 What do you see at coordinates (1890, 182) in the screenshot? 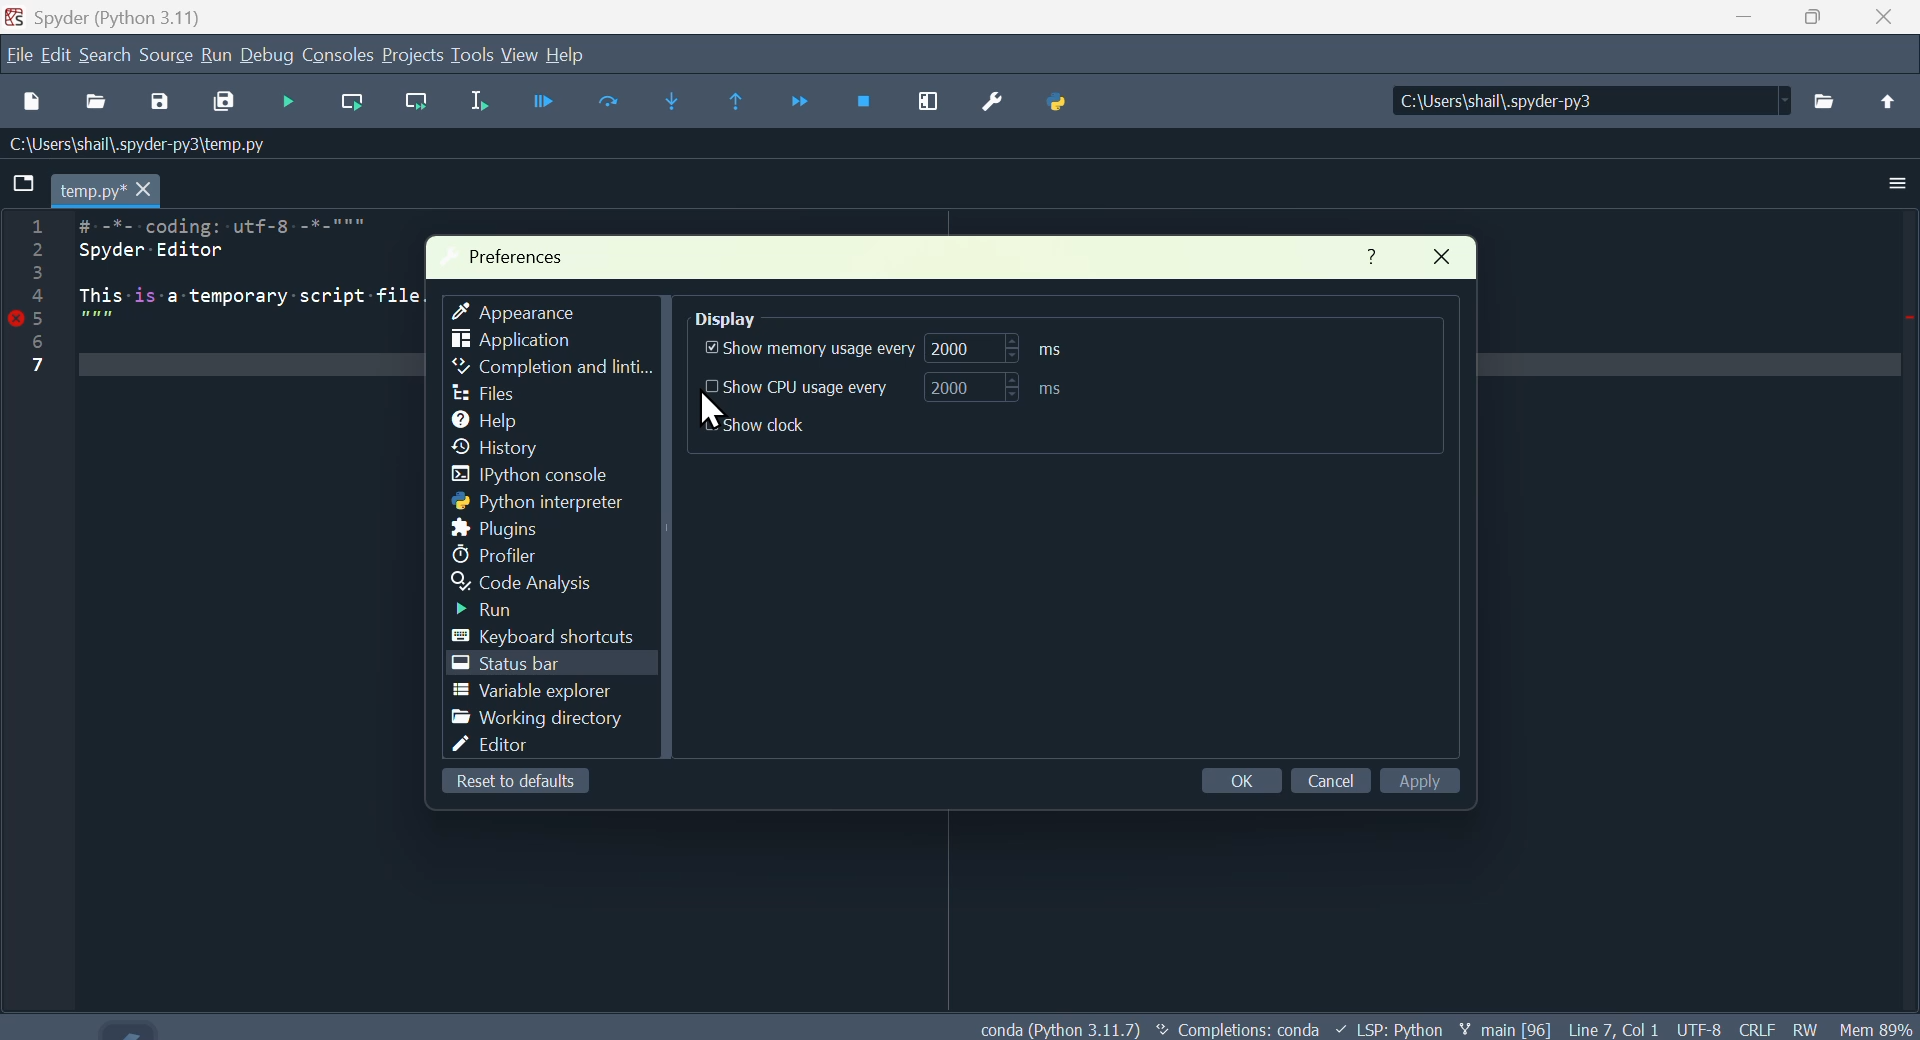
I see `More options` at bounding box center [1890, 182].